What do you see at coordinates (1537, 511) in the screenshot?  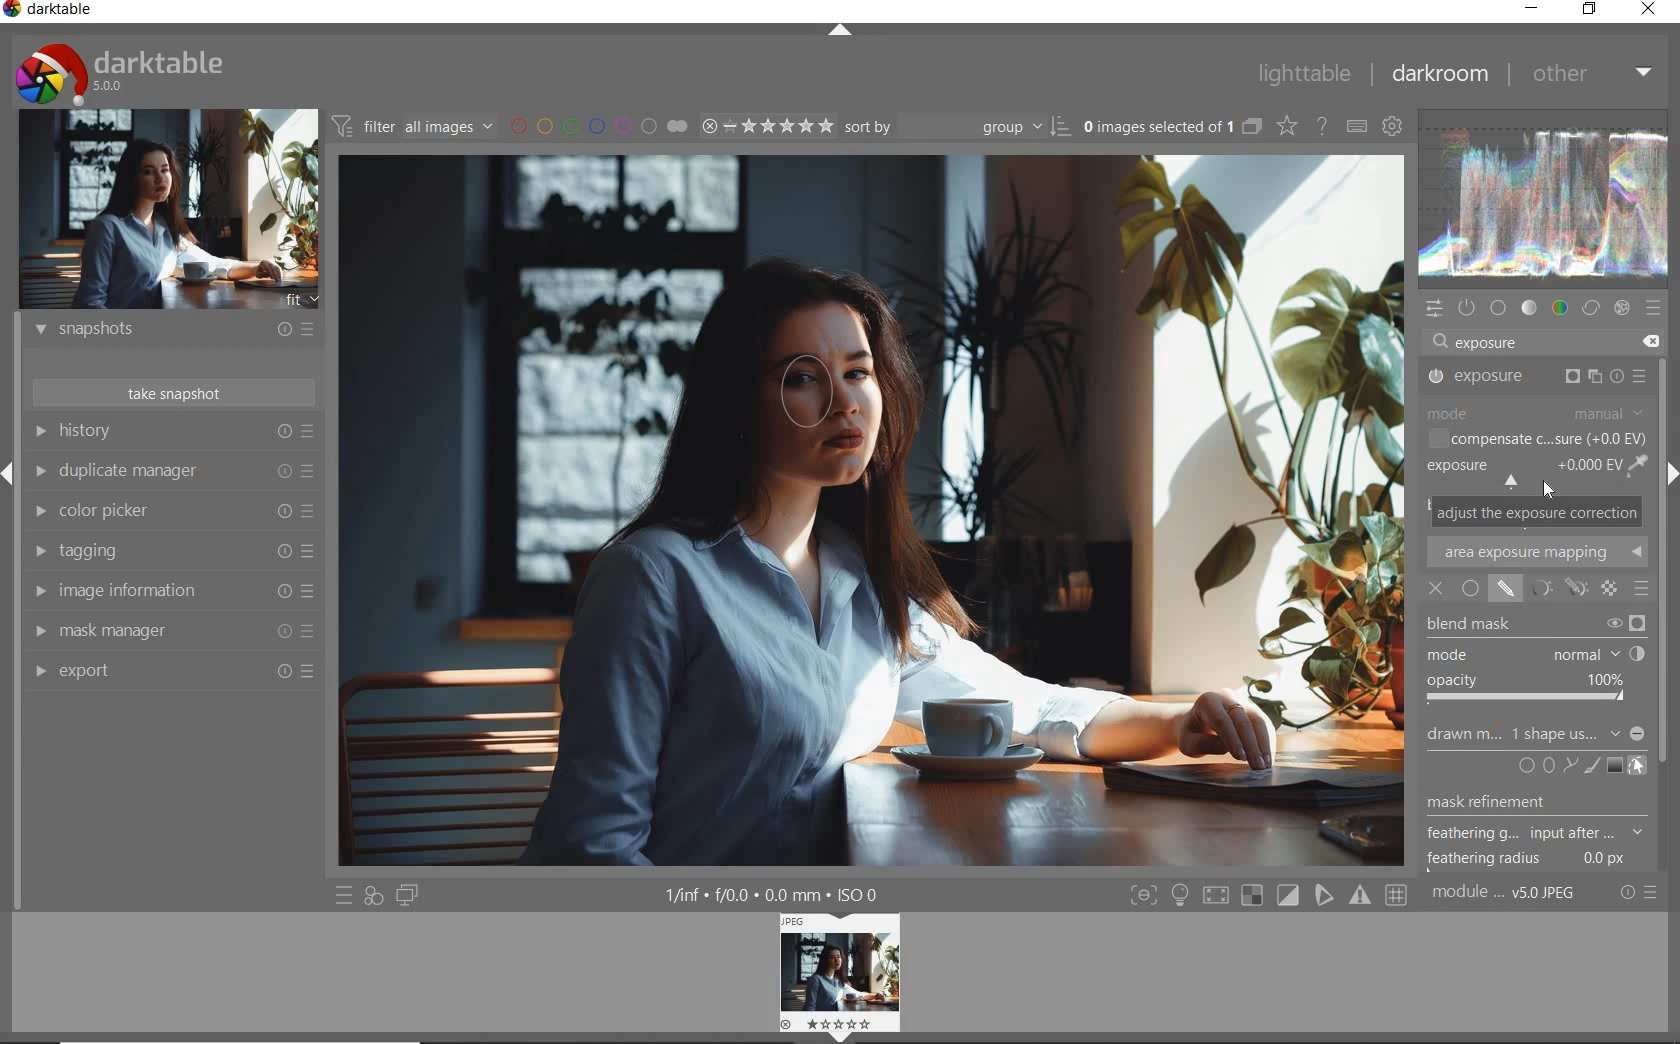 I see `ADJUST THE EXPOSURE CORRECTION` at bounding box center [1537, 511].